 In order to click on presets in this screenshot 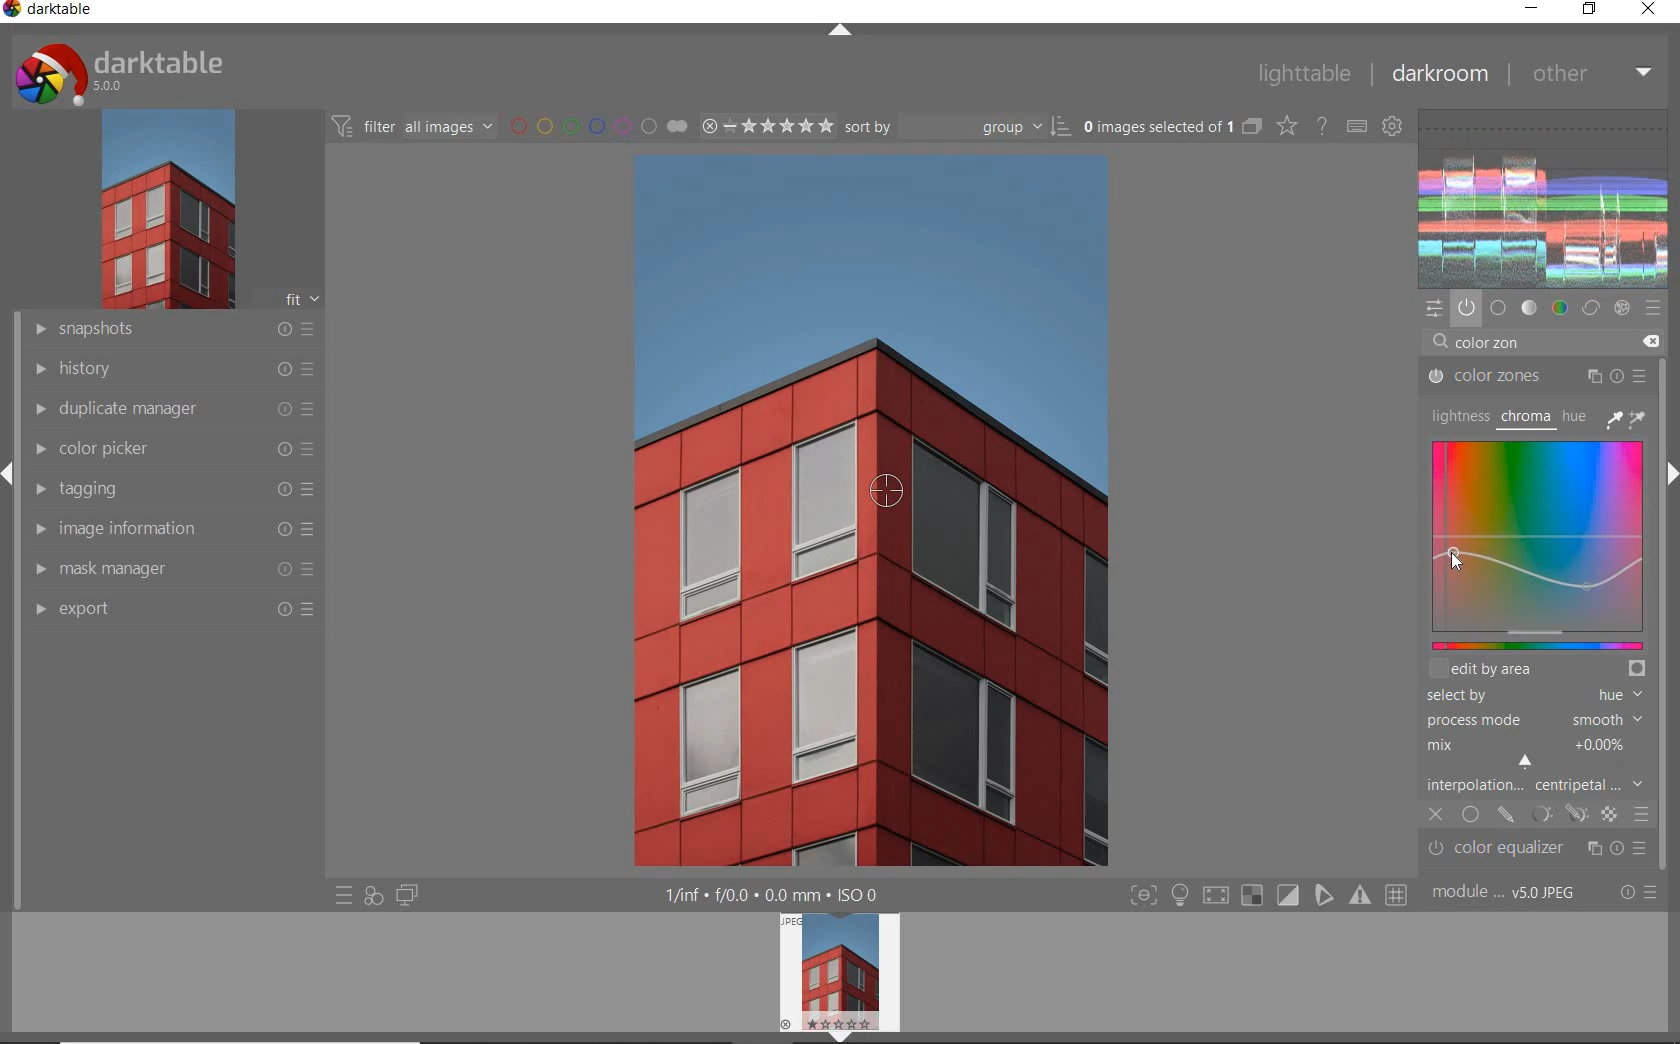, I will do `click(1653, 306)`.